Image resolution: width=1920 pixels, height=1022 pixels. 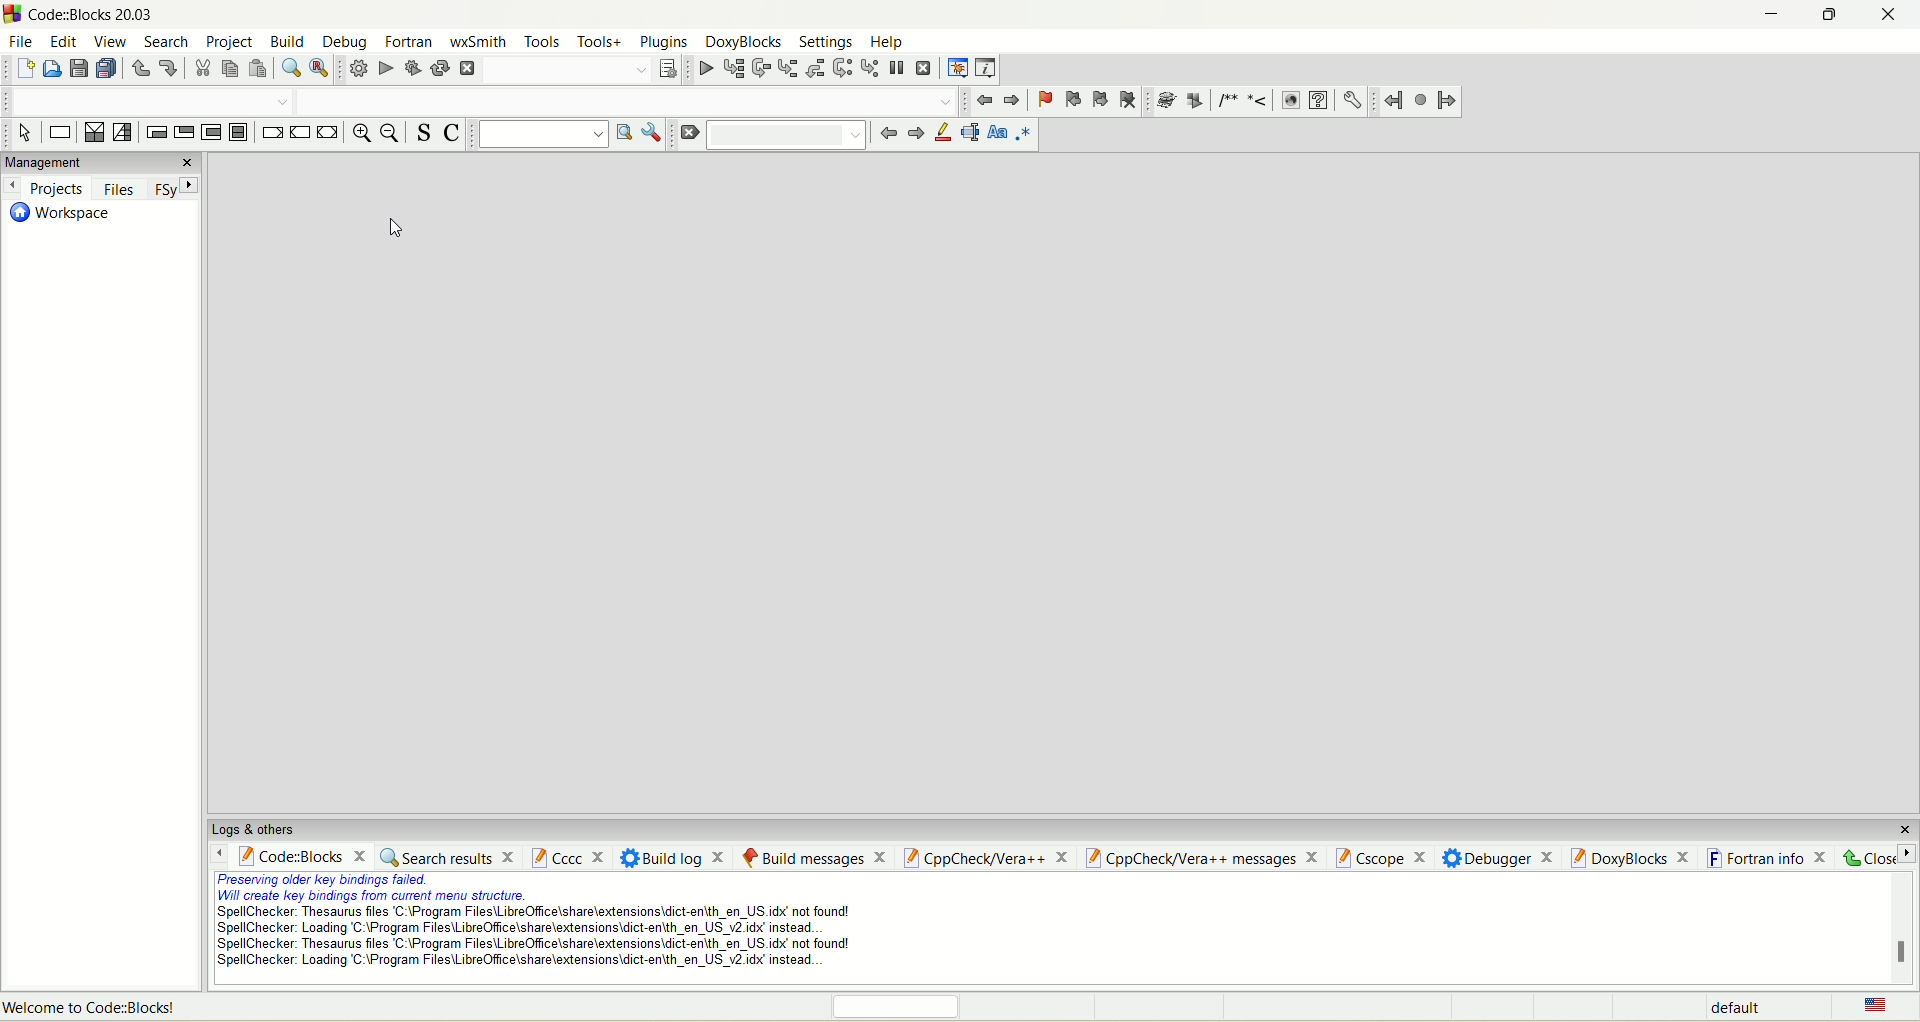 What do you see at coordinates (359, 70) in the screenshot?
I see `build` at bounding box center [359, 70].